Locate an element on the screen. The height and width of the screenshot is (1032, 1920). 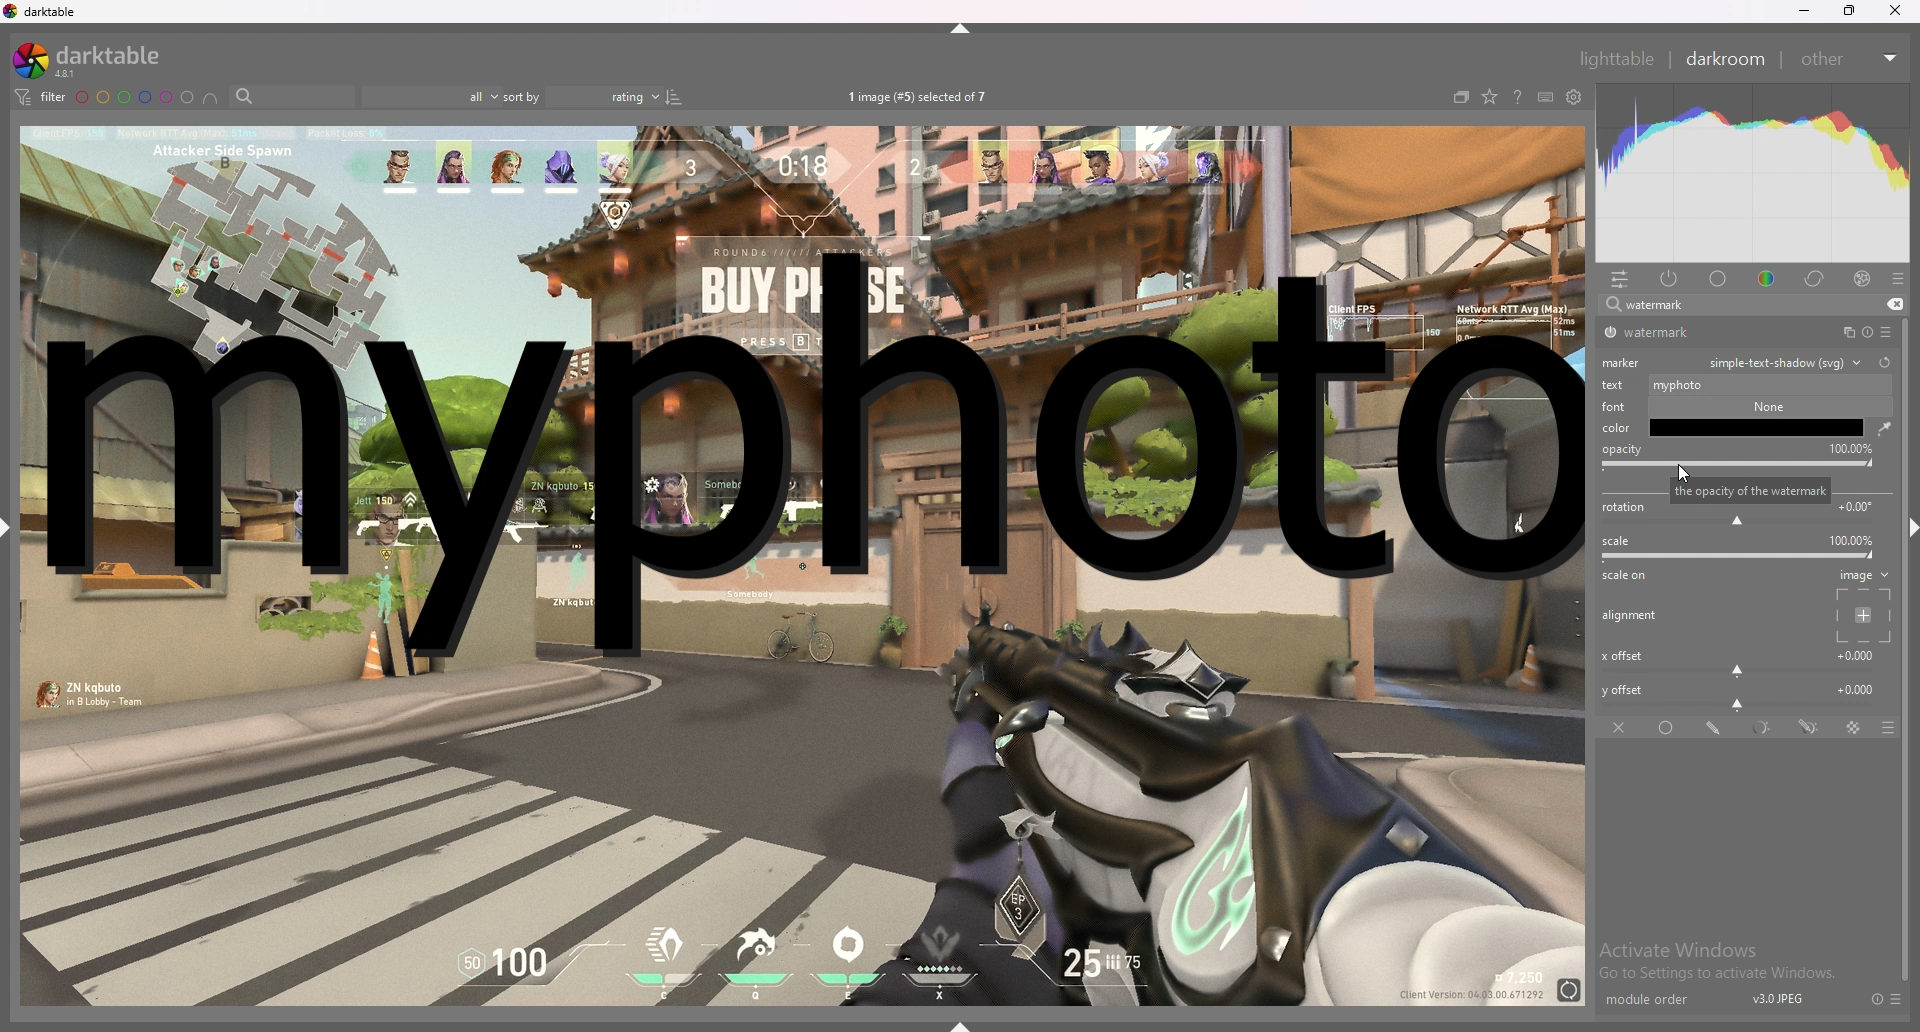
color is located at coordinates (1770, 277).